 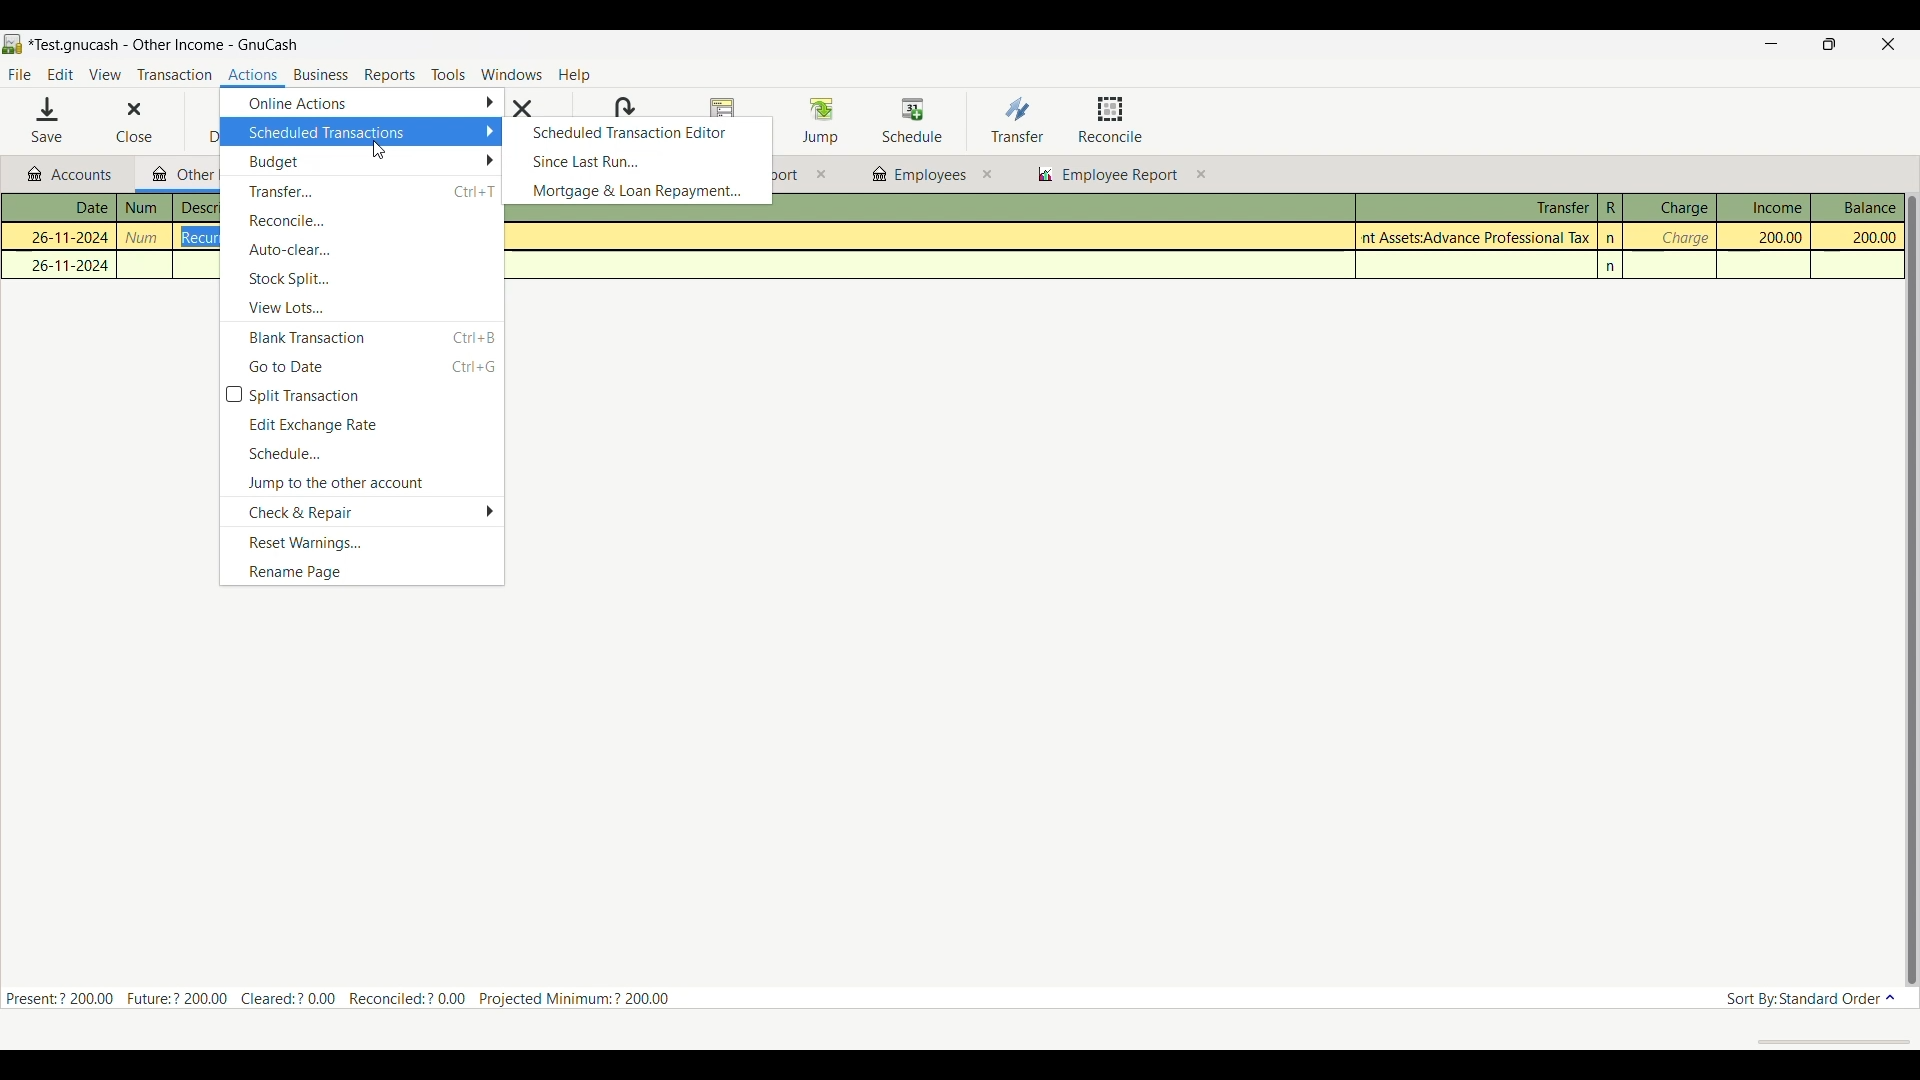 What do you see at coordinates (1763, 207) in the screenshot?
I see `Income column` at bounding box center [1763, 207].